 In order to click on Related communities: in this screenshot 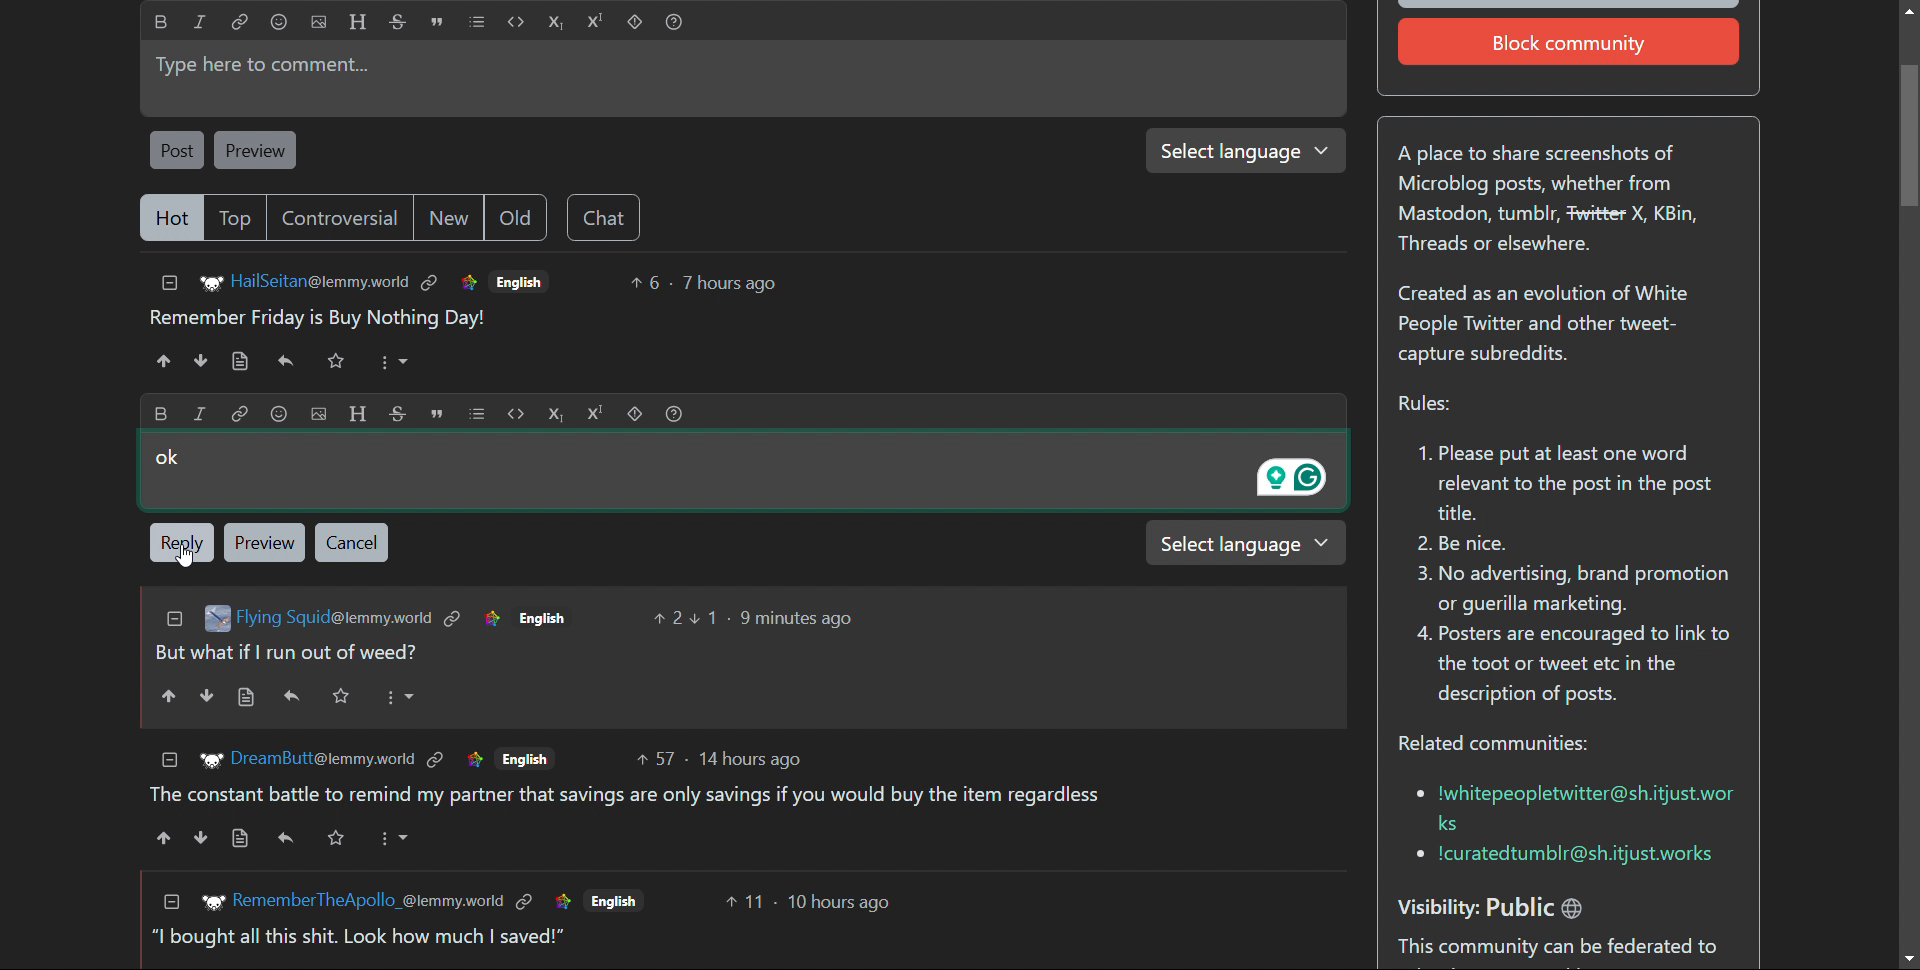, I will do `click(1506, 745)`.